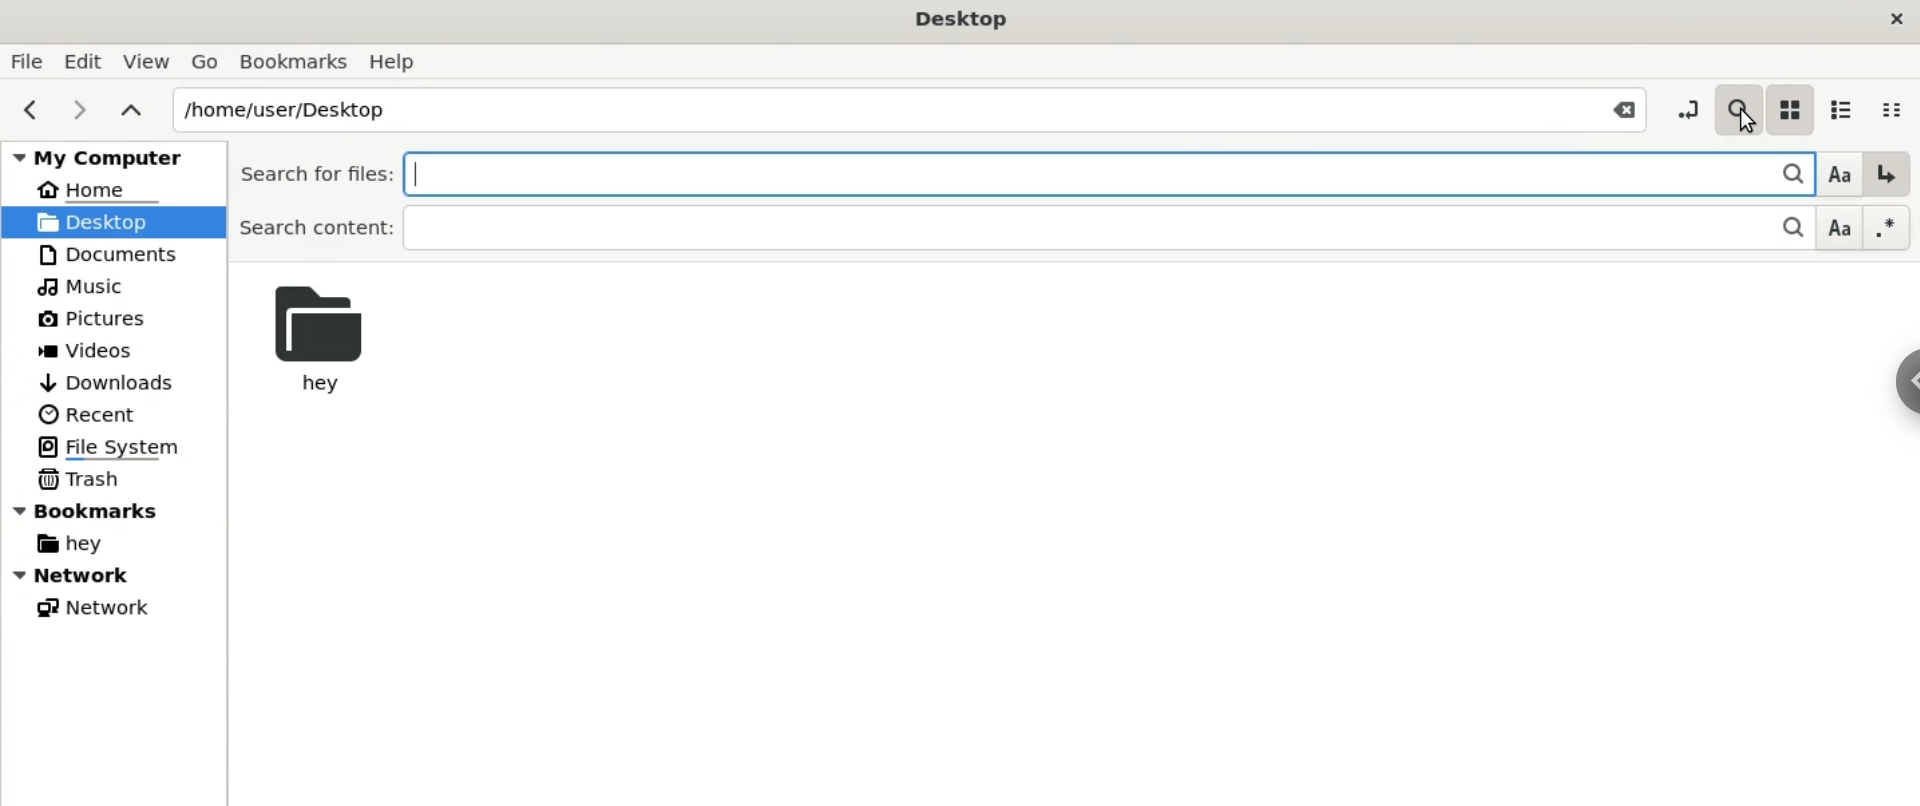  I want to click on Search for files, so click(984, 174).